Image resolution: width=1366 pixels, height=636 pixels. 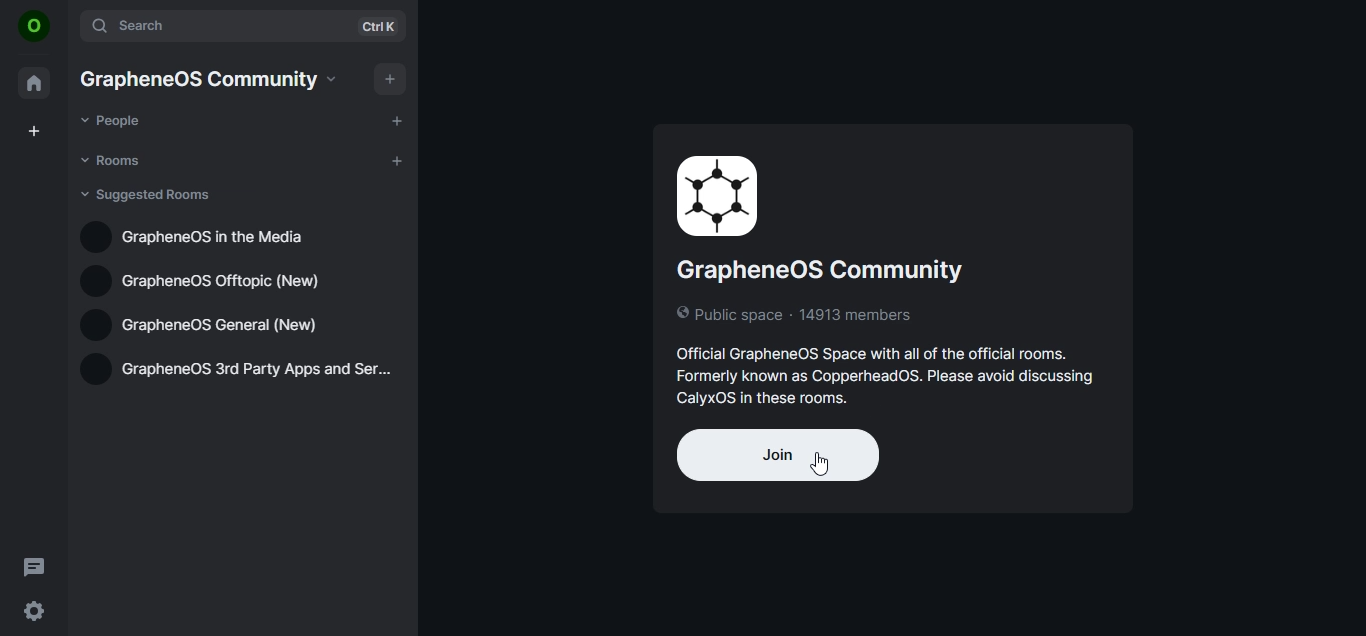 I want to click on text, so click(x=204, y=236).